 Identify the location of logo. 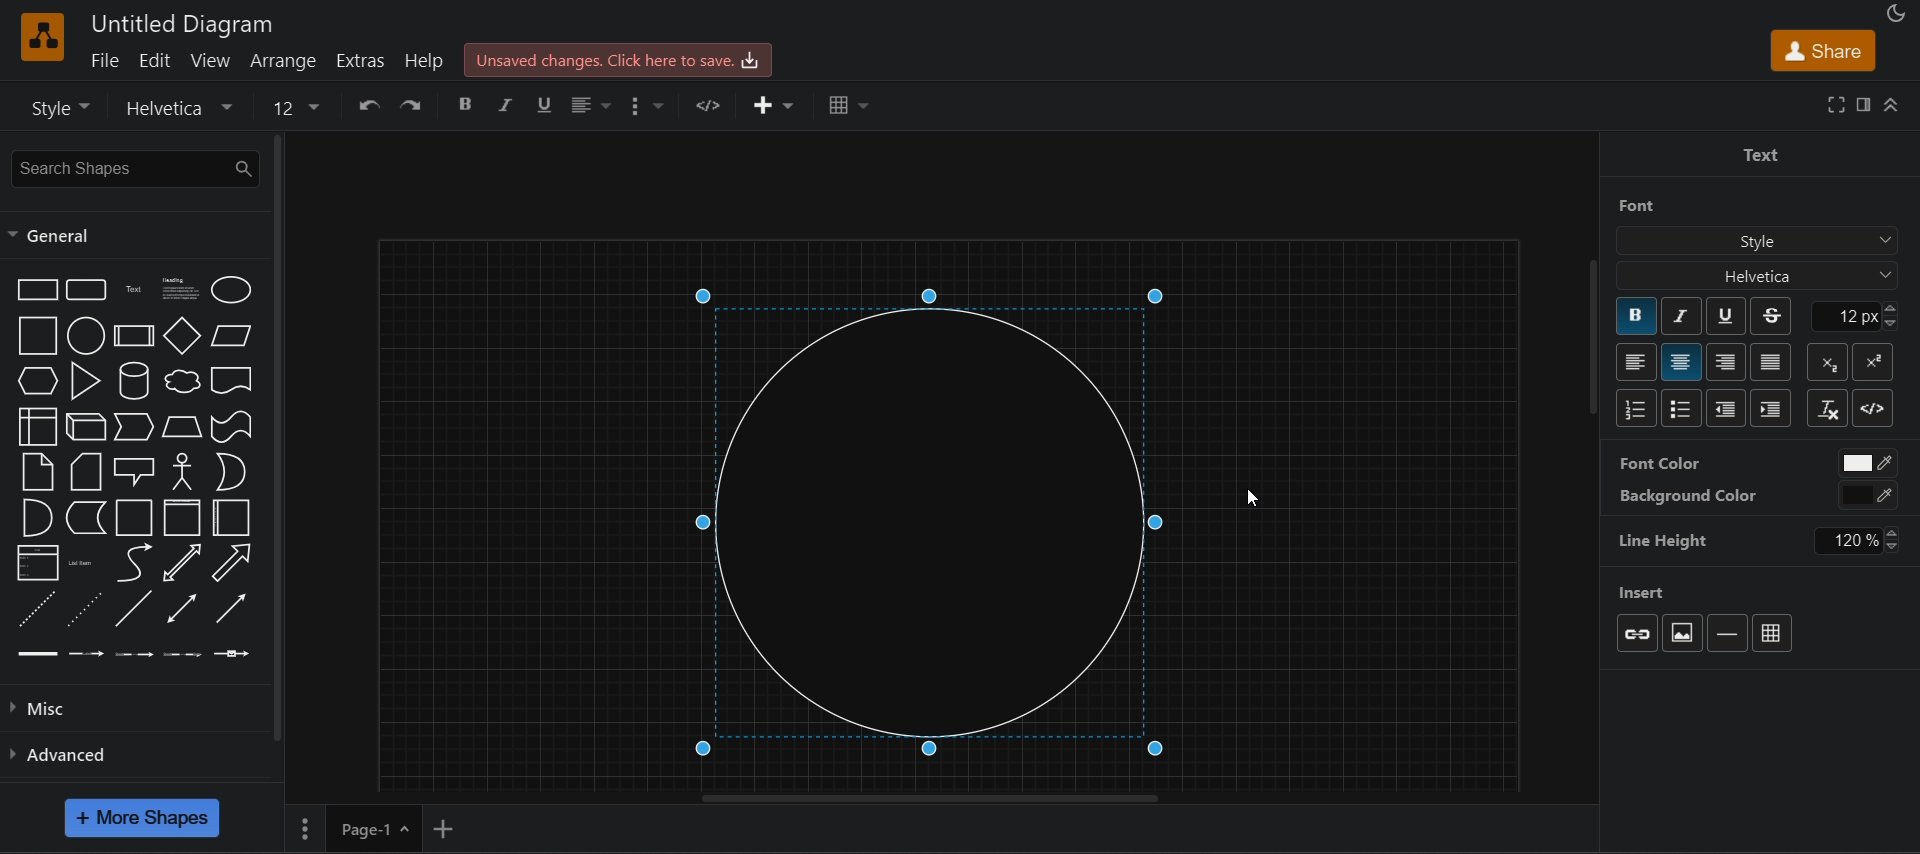
(40, 37).